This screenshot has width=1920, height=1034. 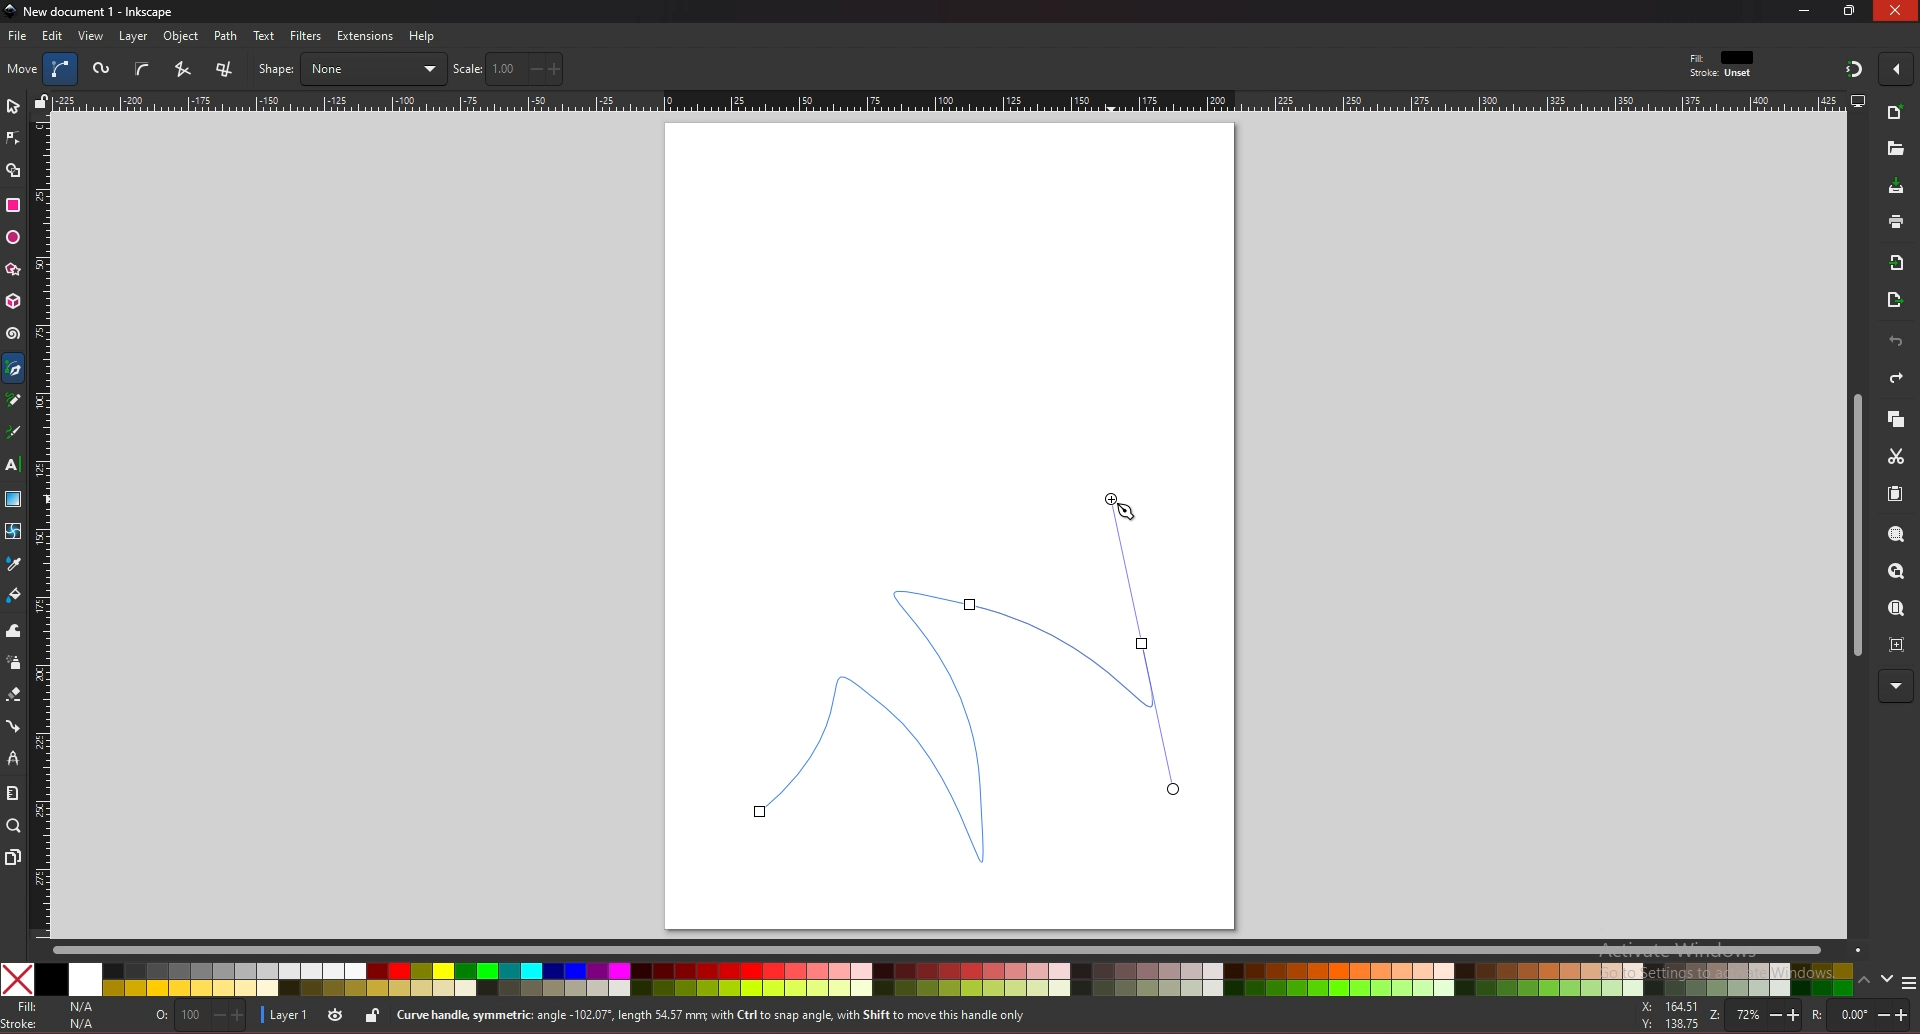 I want to click on pencil, so click(x=19, y=401).